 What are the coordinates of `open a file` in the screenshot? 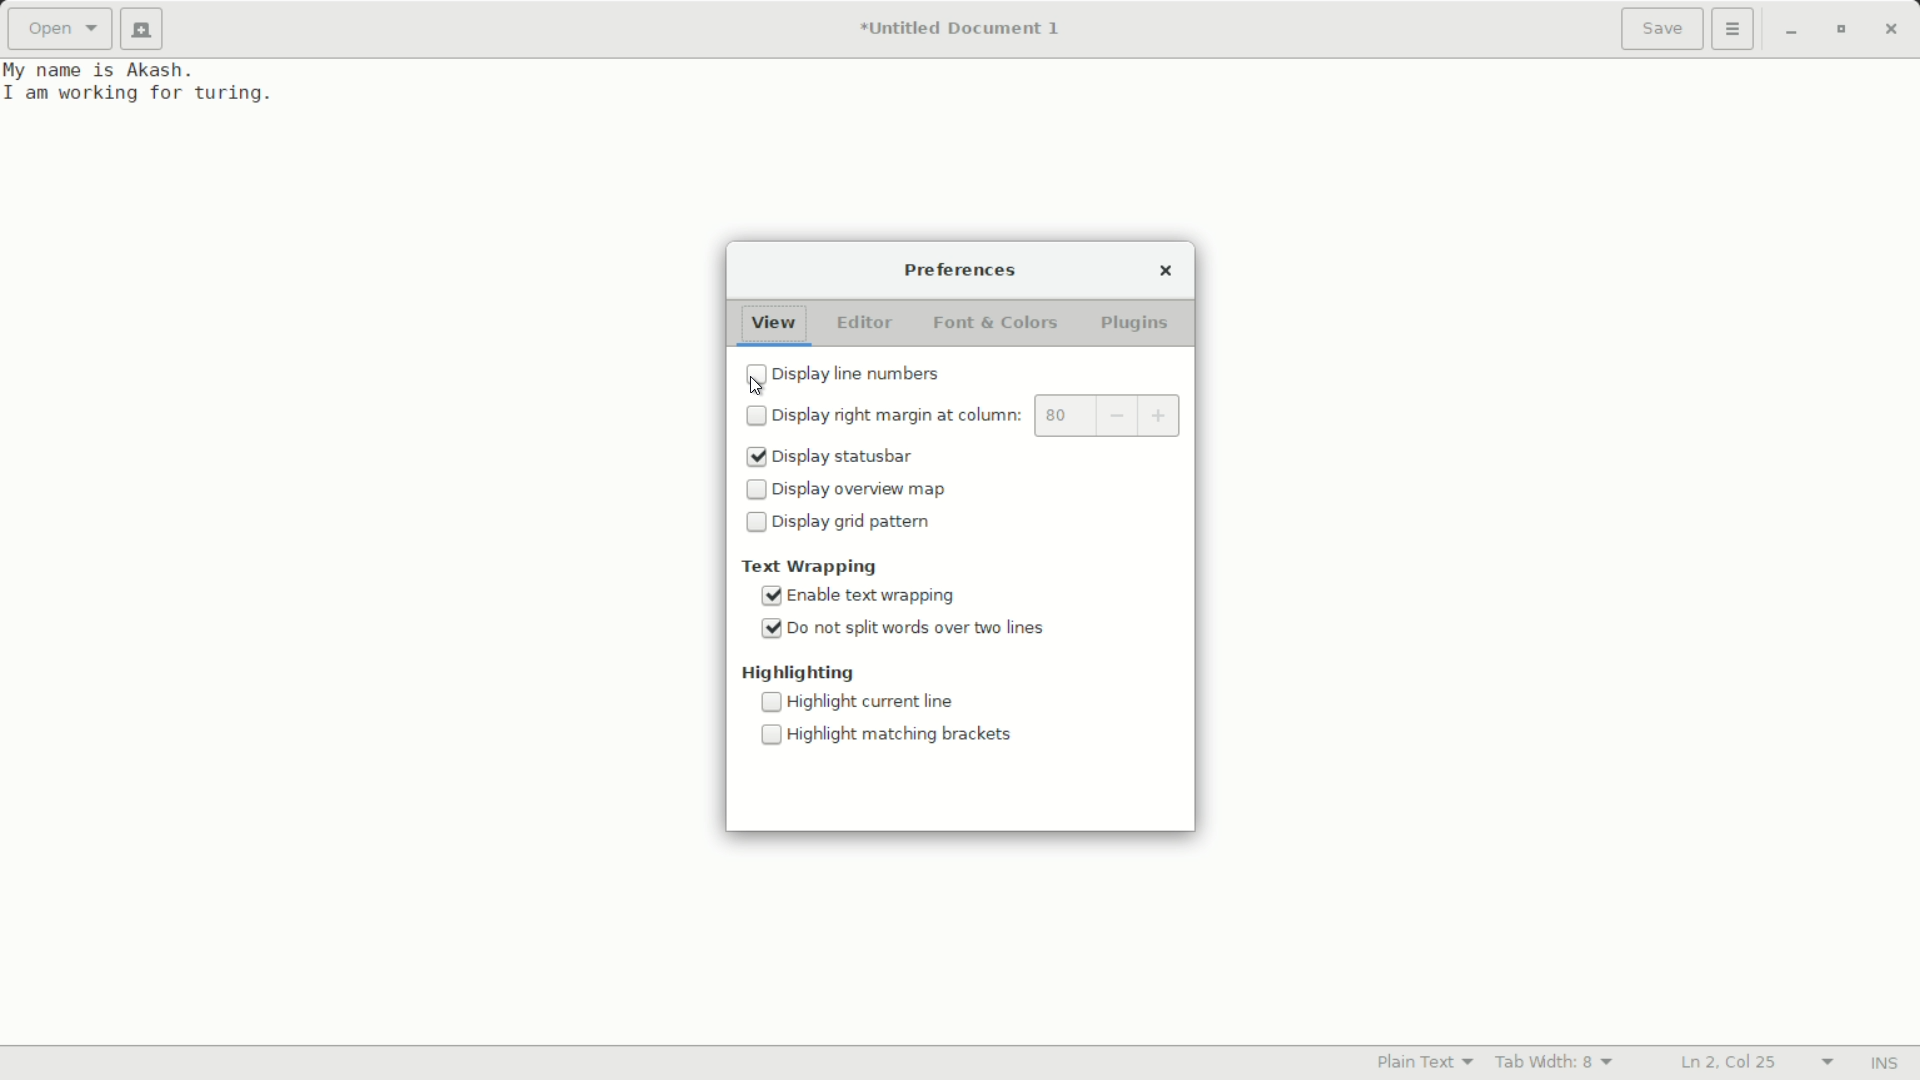 It's located at (58, 27).